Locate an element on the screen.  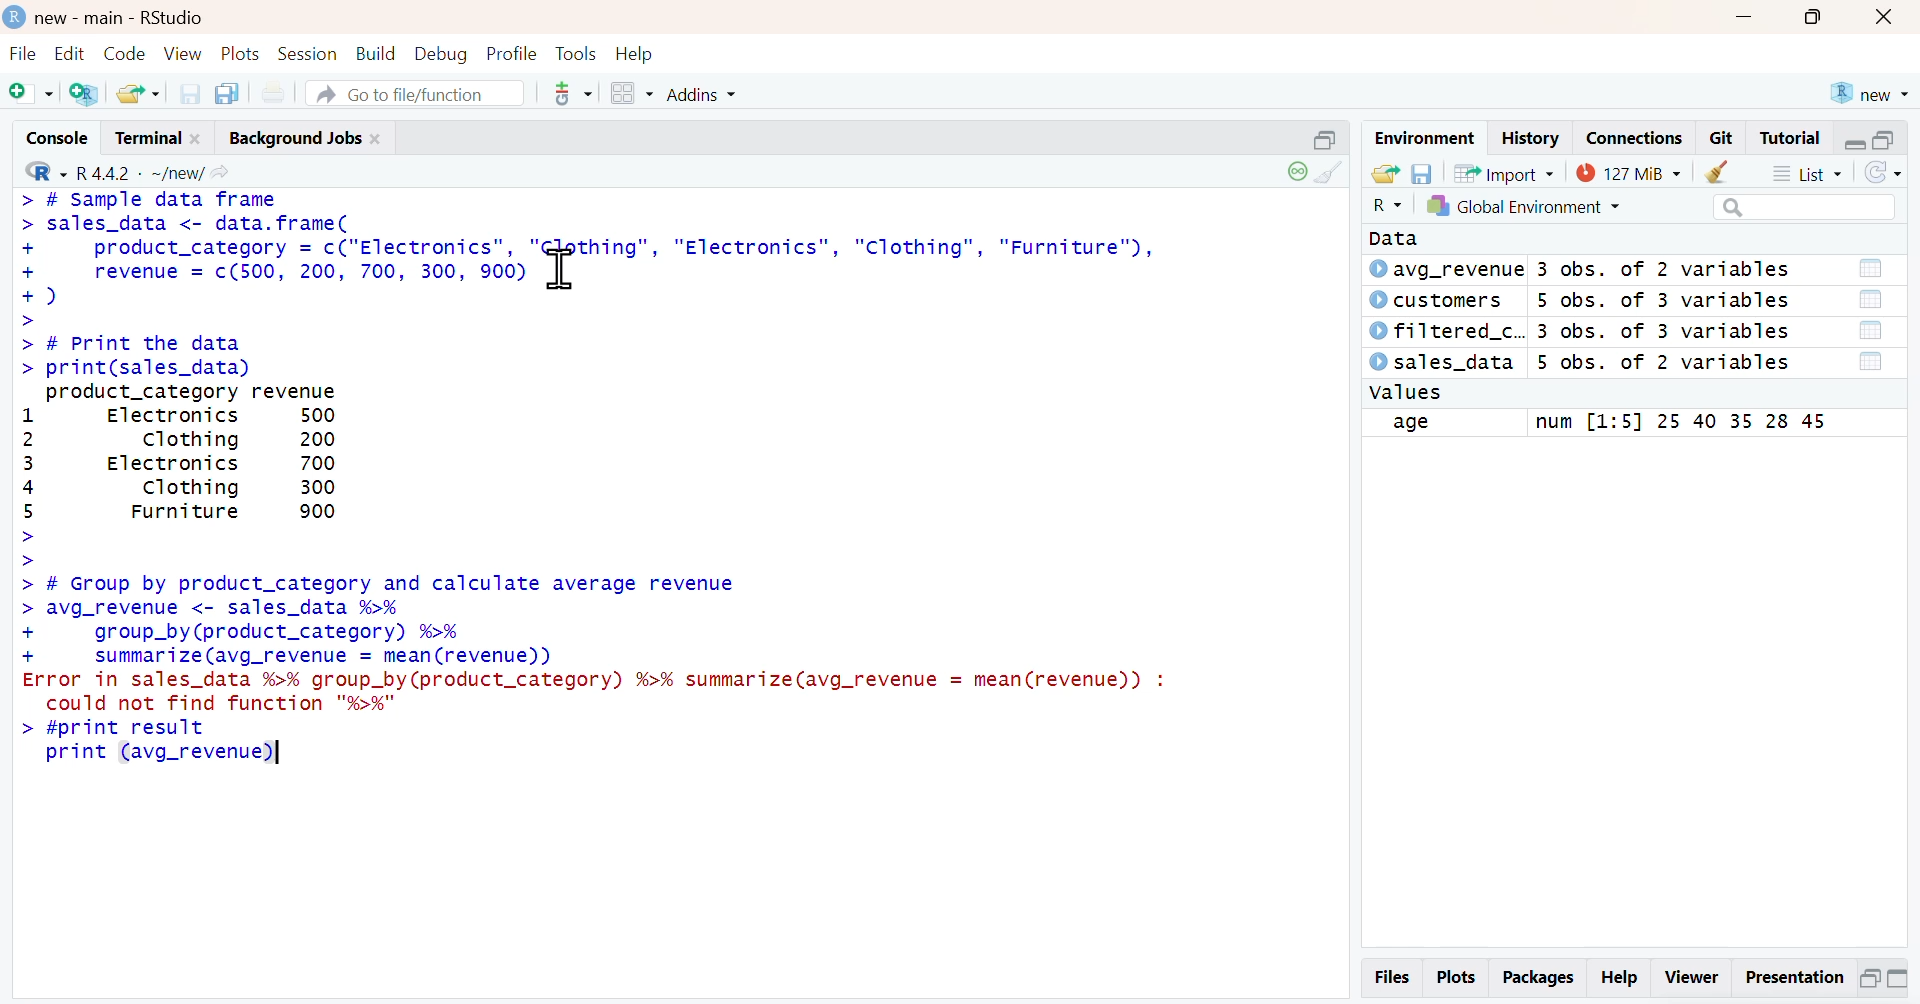
cursor is located at coordinates (559, 269).